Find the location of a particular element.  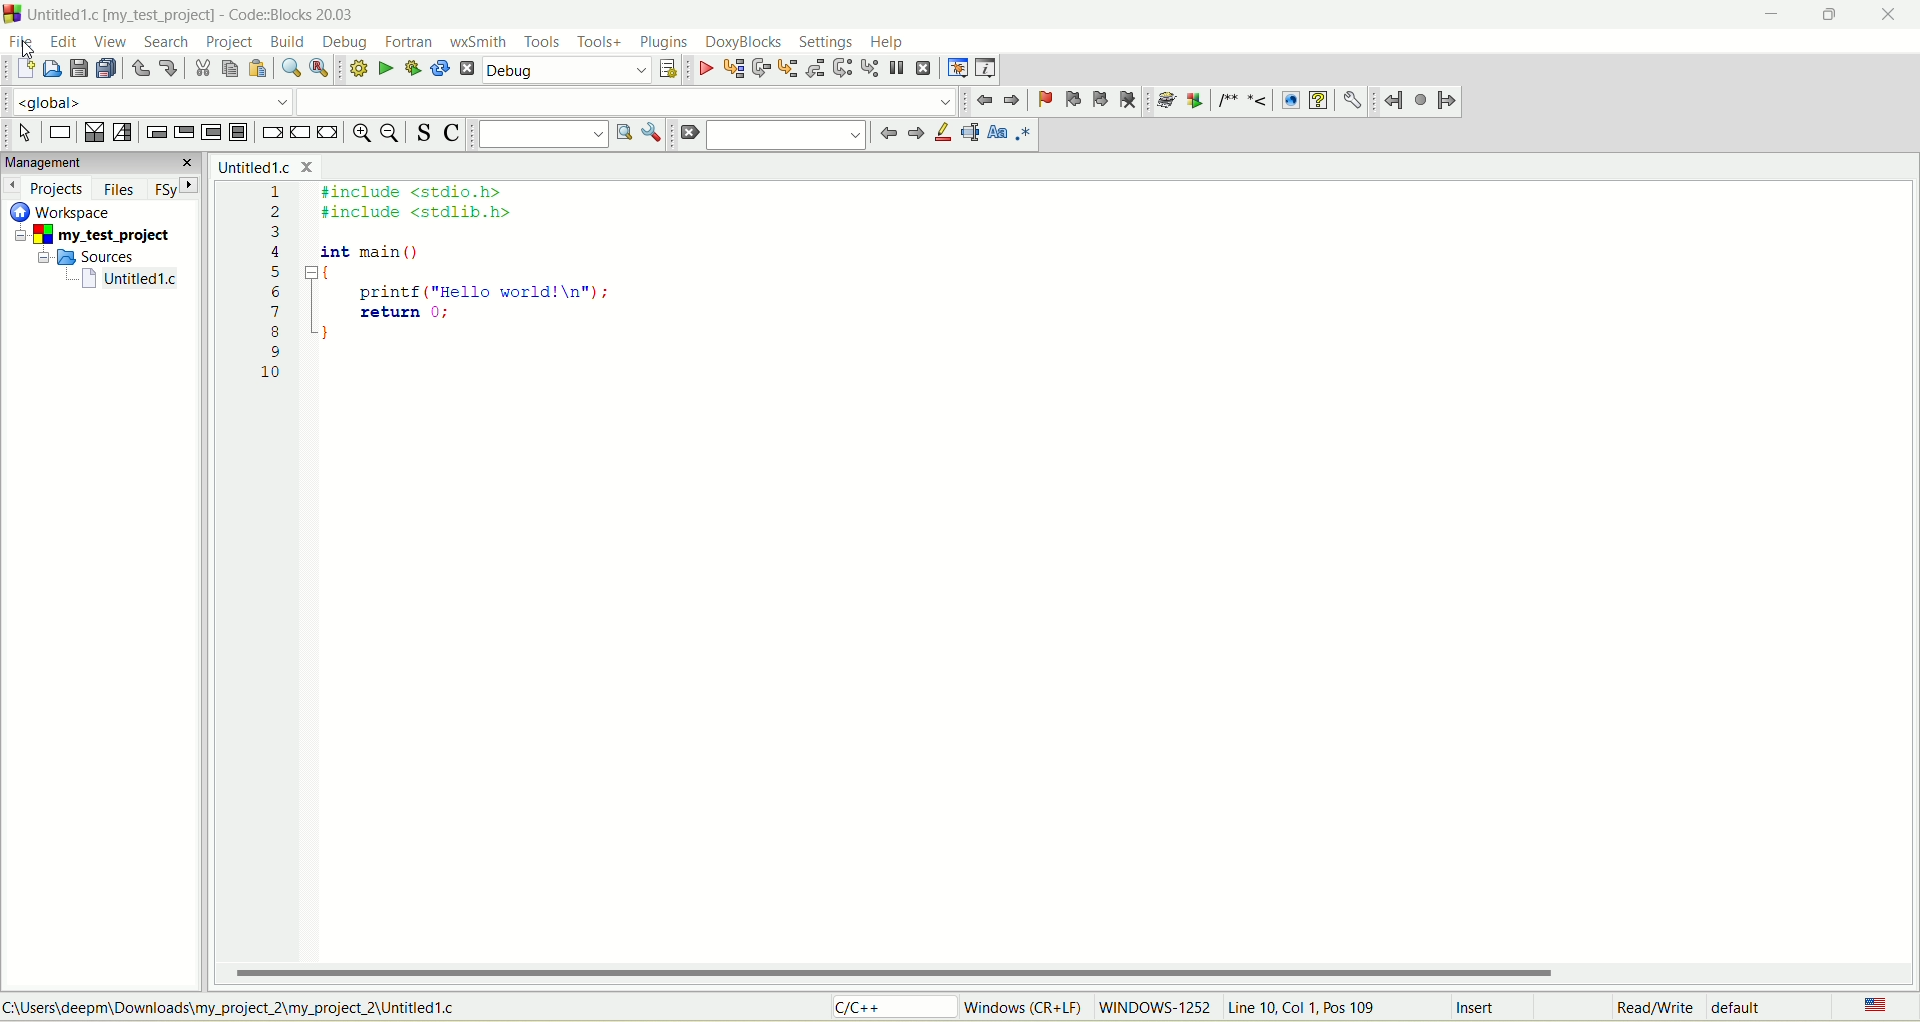

exit condition loop is located at coordinates (184, 133).